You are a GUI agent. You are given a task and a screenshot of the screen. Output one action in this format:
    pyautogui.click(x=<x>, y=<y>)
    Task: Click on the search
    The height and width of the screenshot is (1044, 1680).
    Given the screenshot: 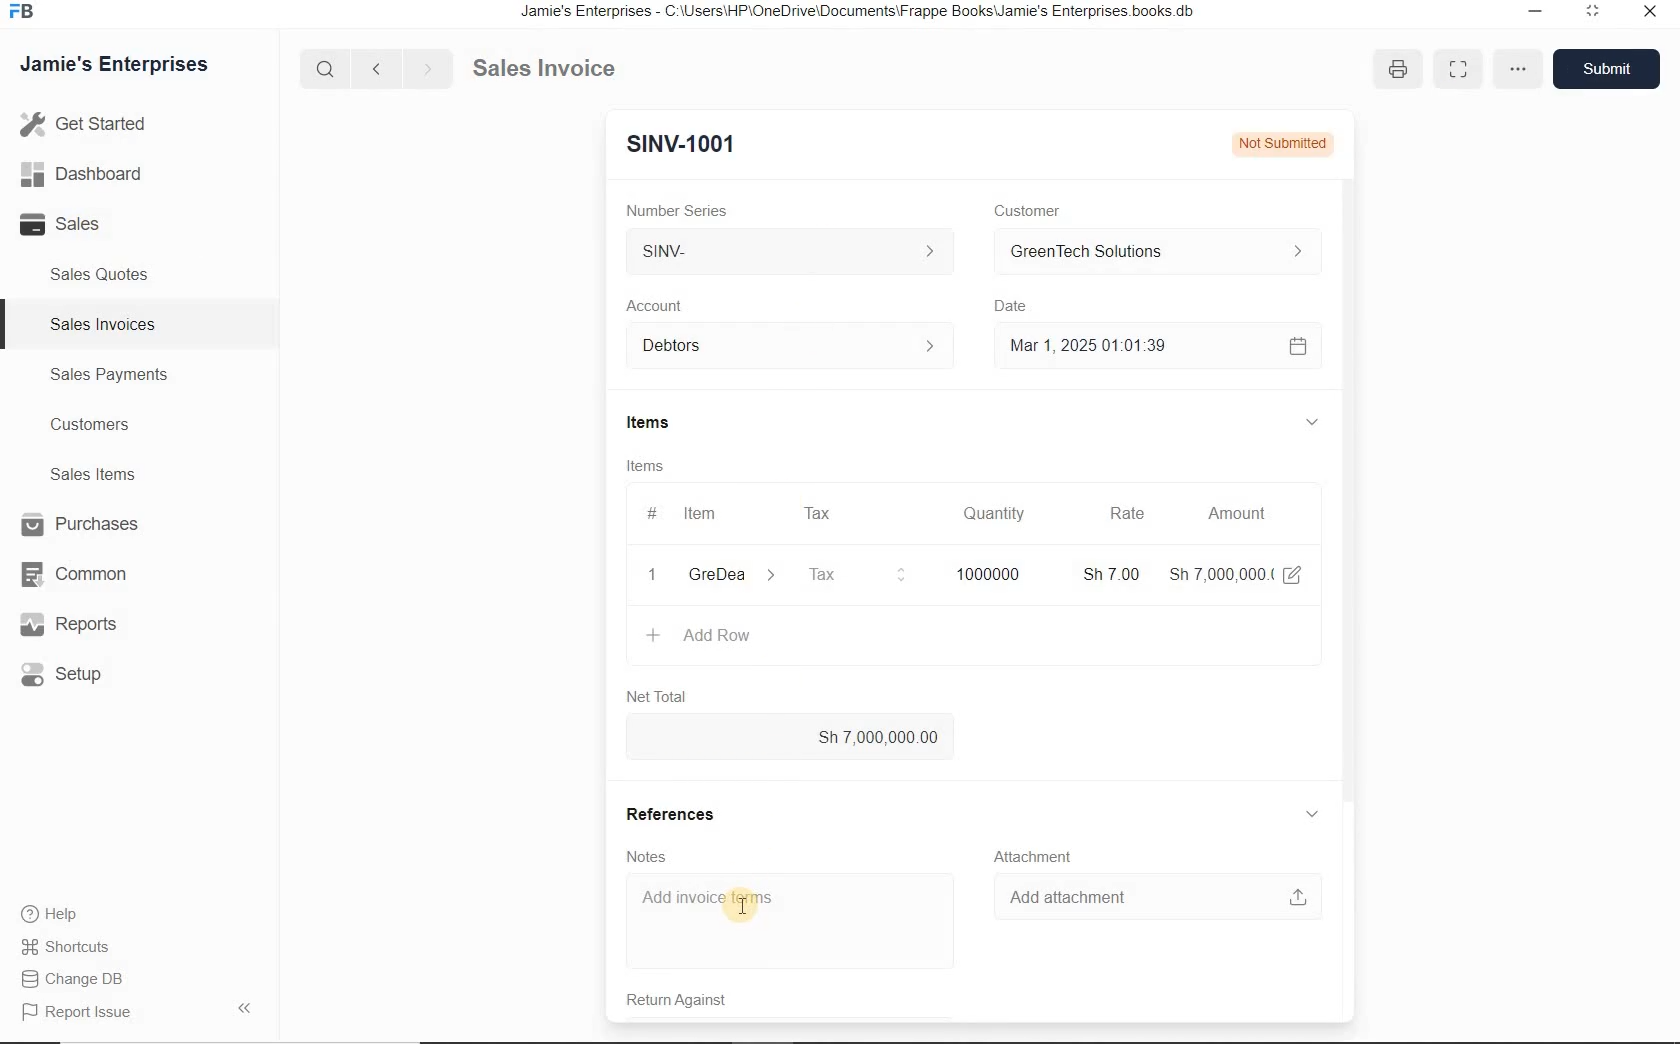 What is the action you would take?
    pyautogui.click(x=329, y=68)
    